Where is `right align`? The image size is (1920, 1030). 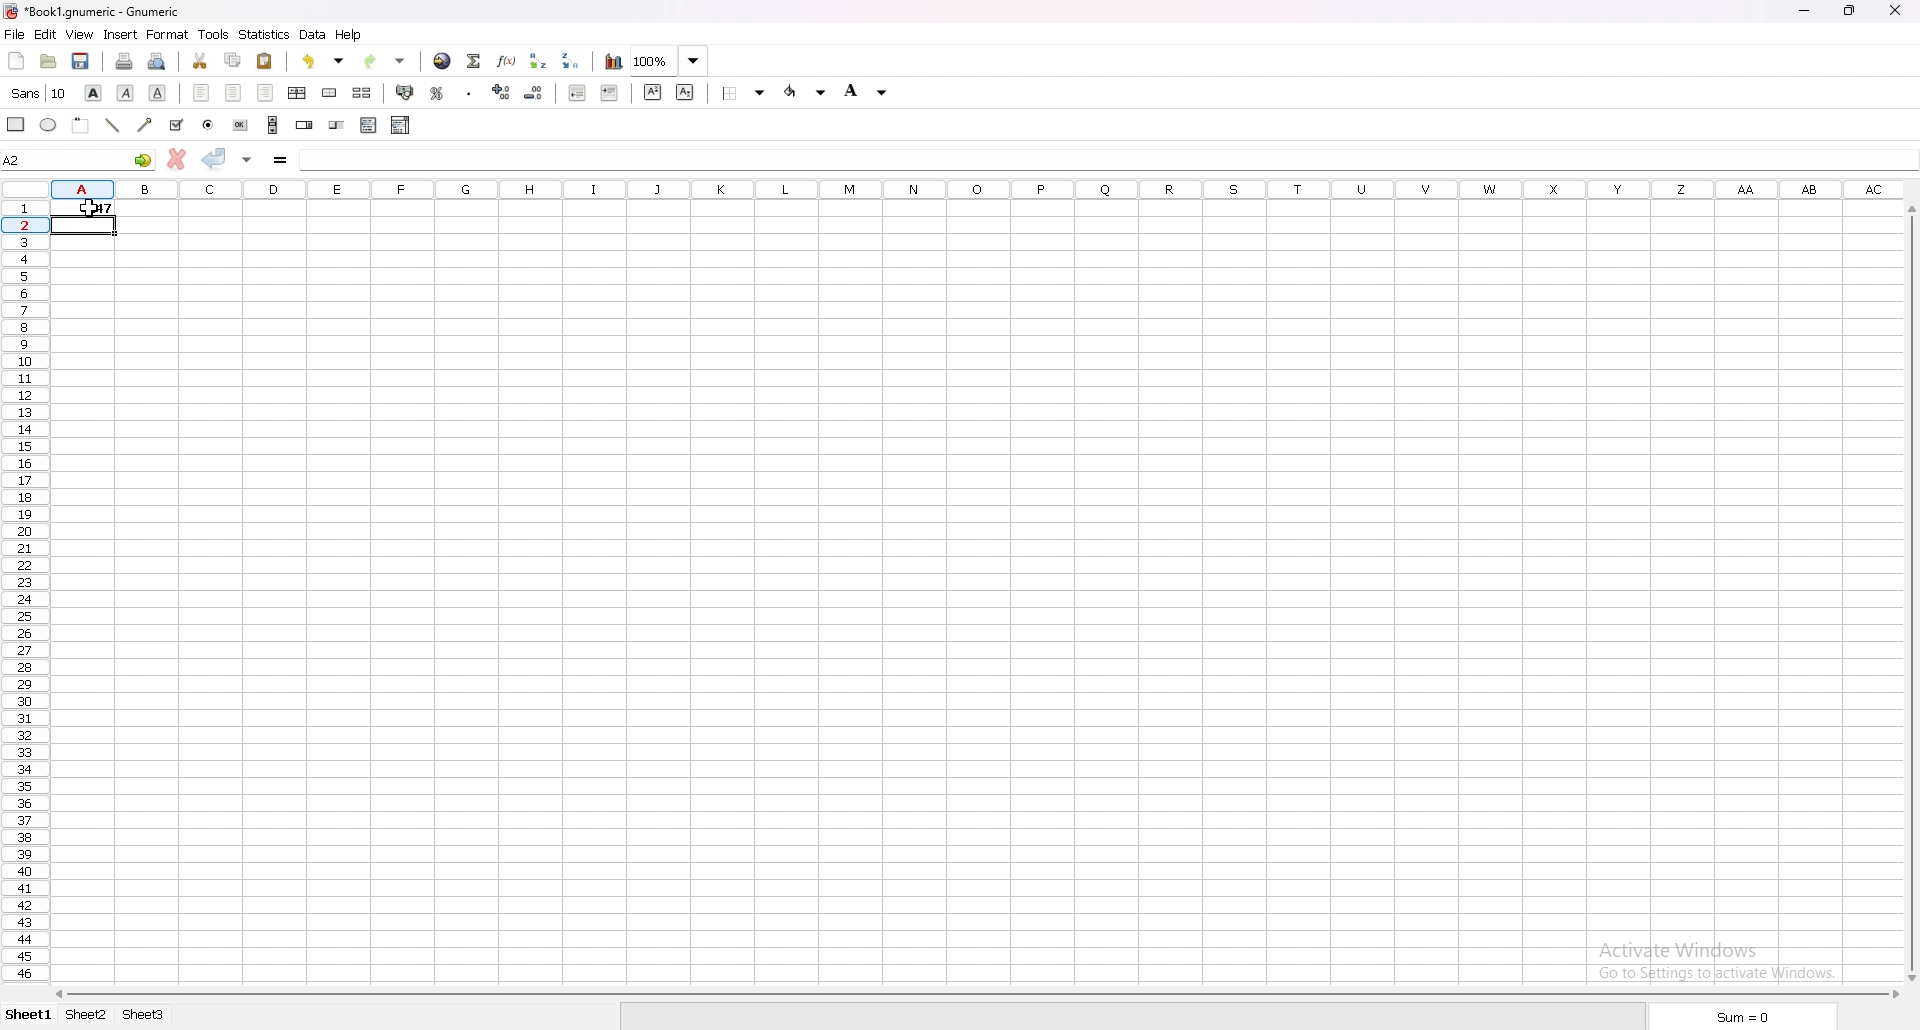
right align is located at coordinates (265, 93).